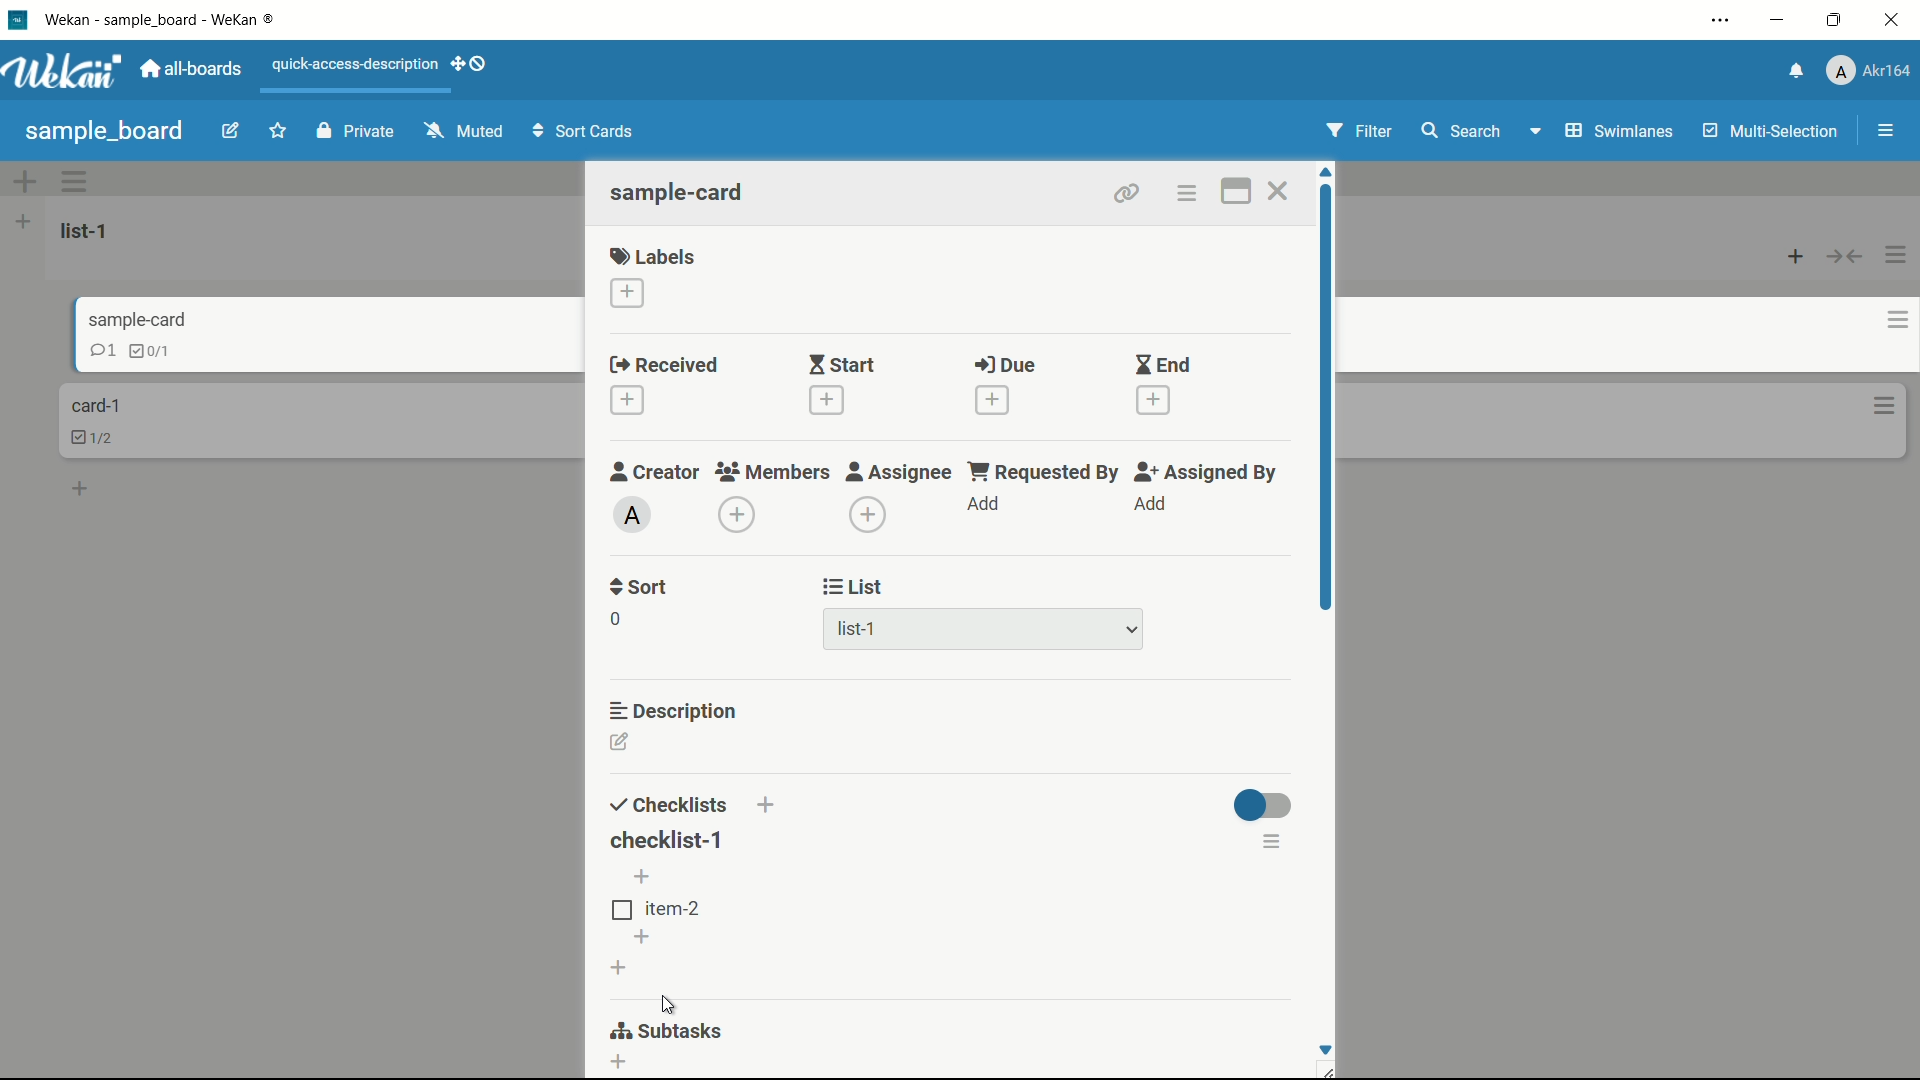 The height and width of the screenshot is (1080, 1920). Describe the element at coordinates (1187, 193) in the screenshot. I see `card actions` at that location.